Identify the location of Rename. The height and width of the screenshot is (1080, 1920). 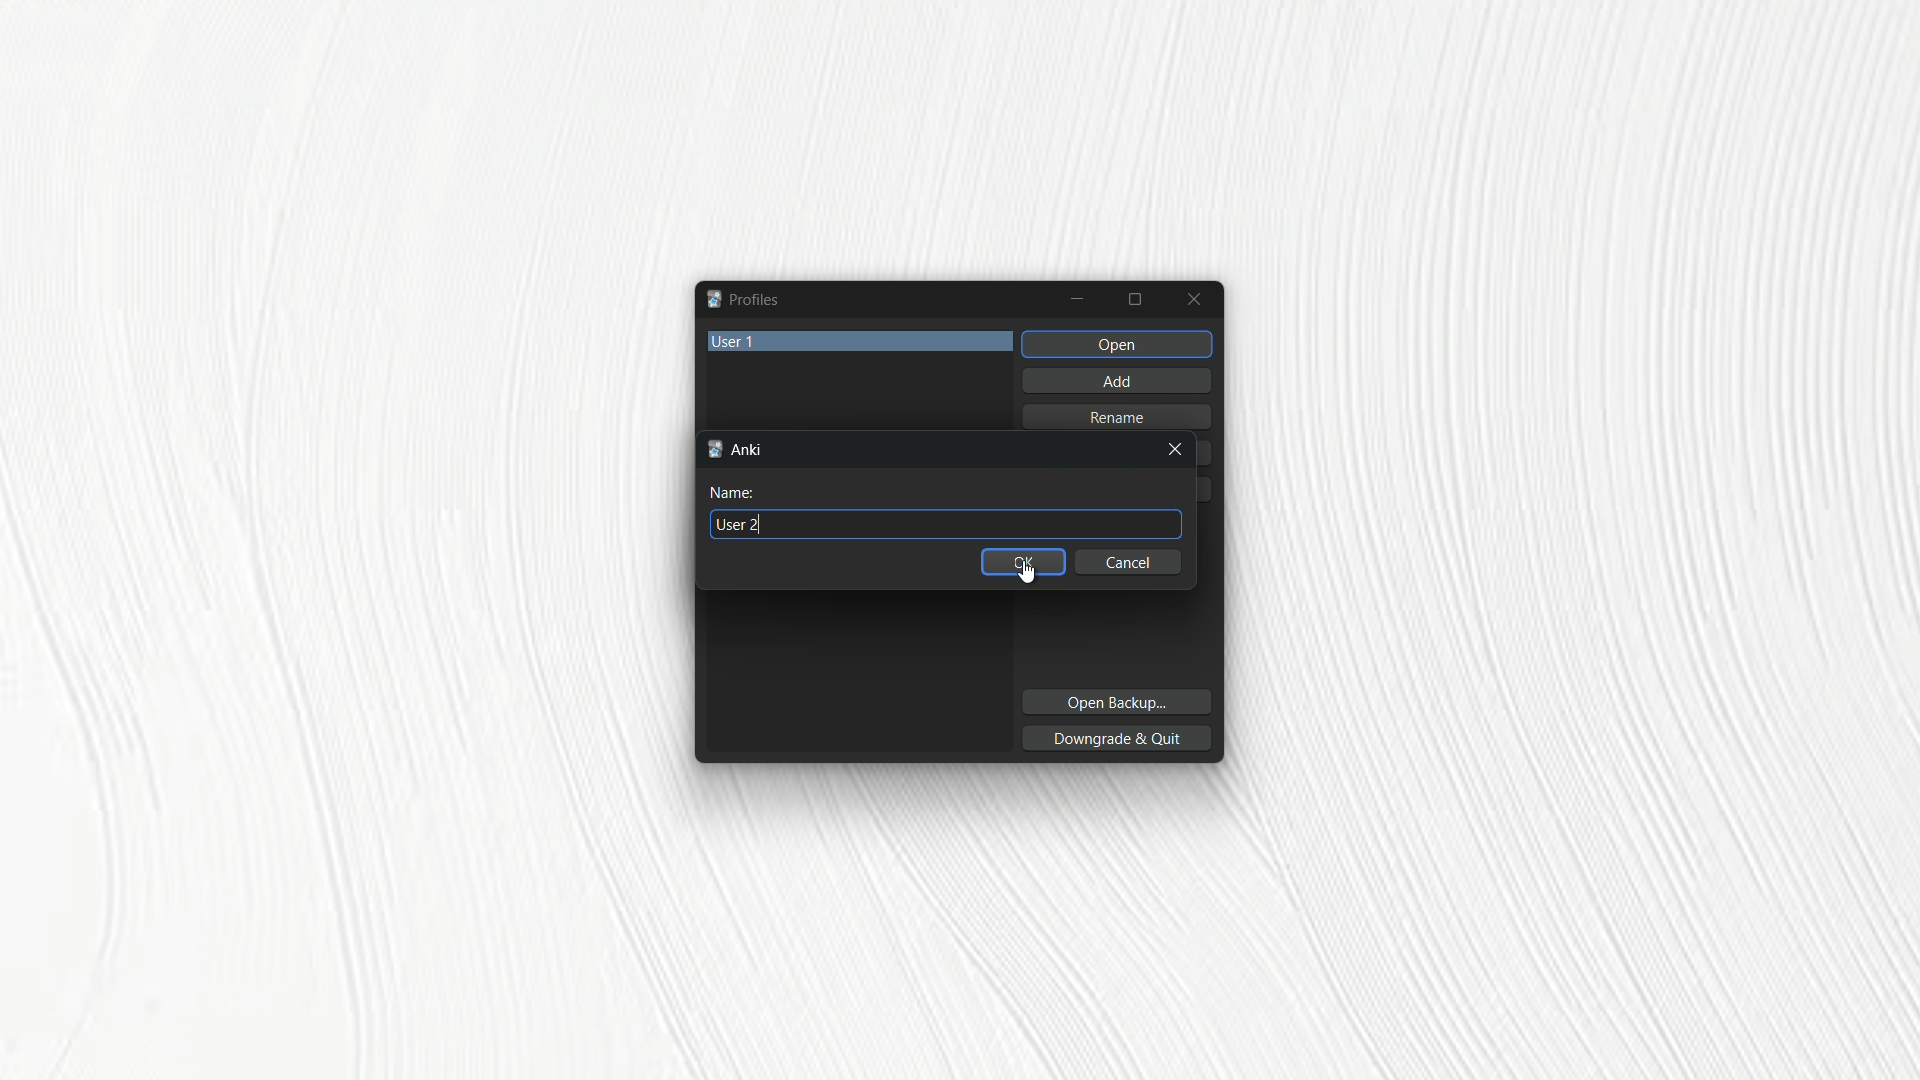
(1123, 416).